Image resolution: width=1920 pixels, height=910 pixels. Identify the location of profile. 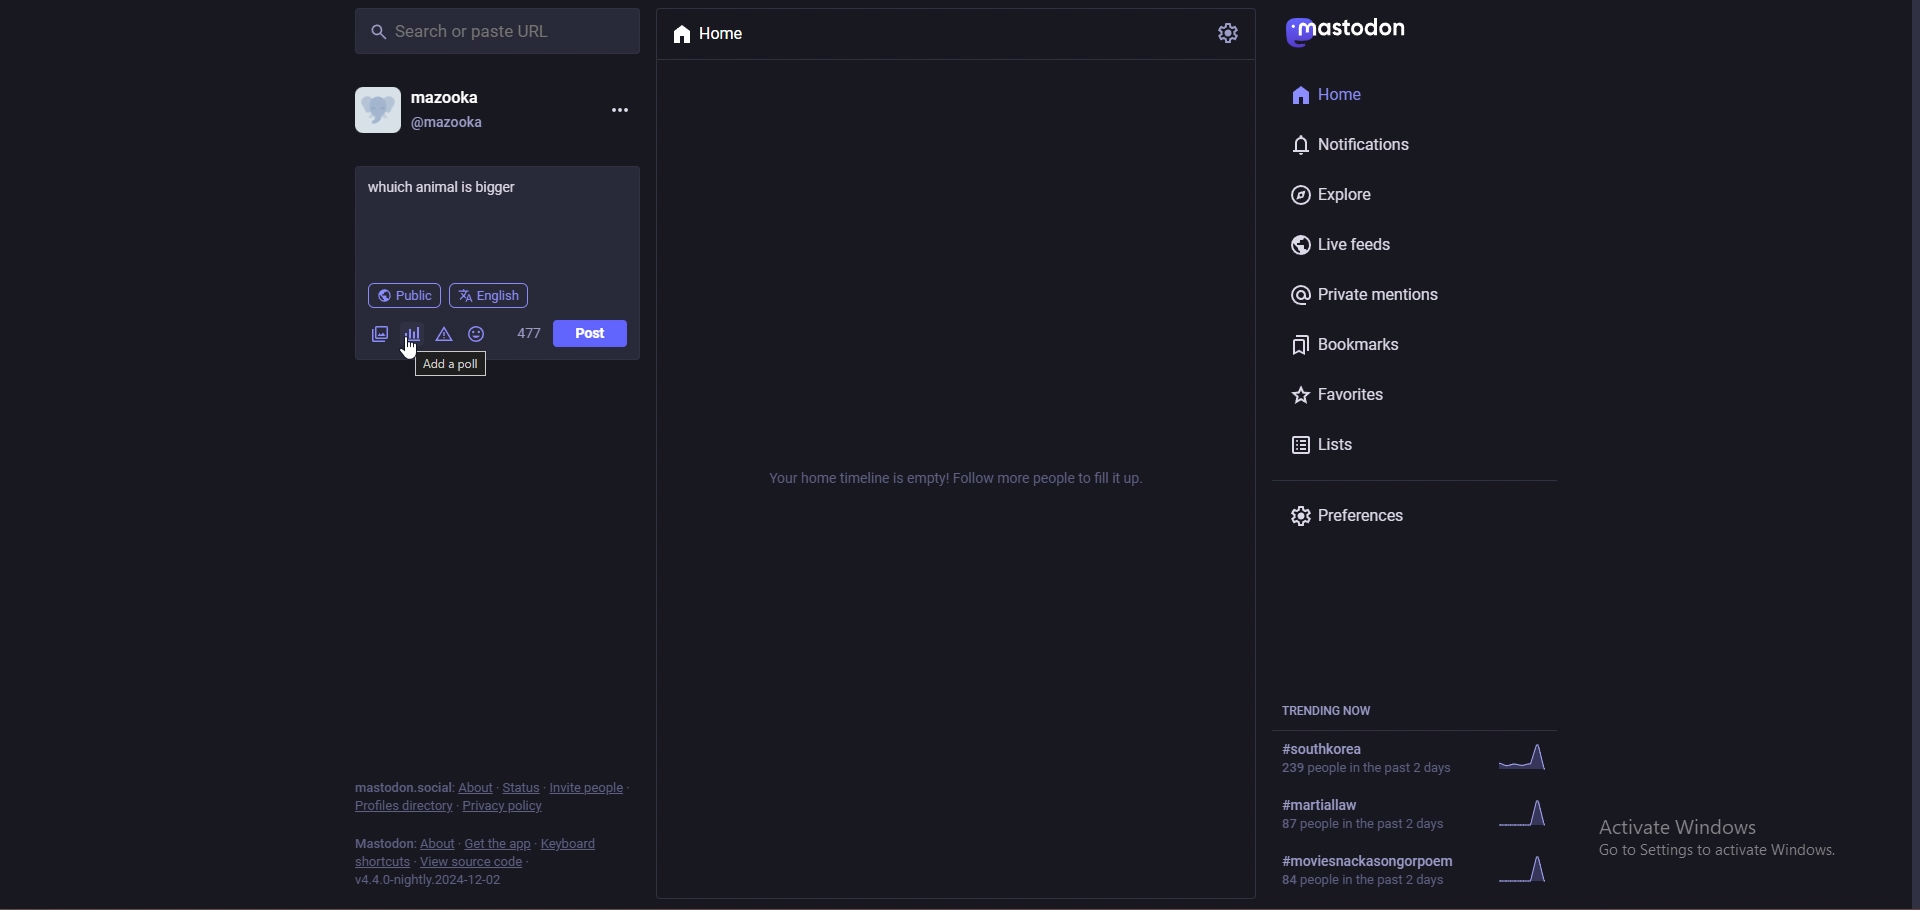
(376, 109).